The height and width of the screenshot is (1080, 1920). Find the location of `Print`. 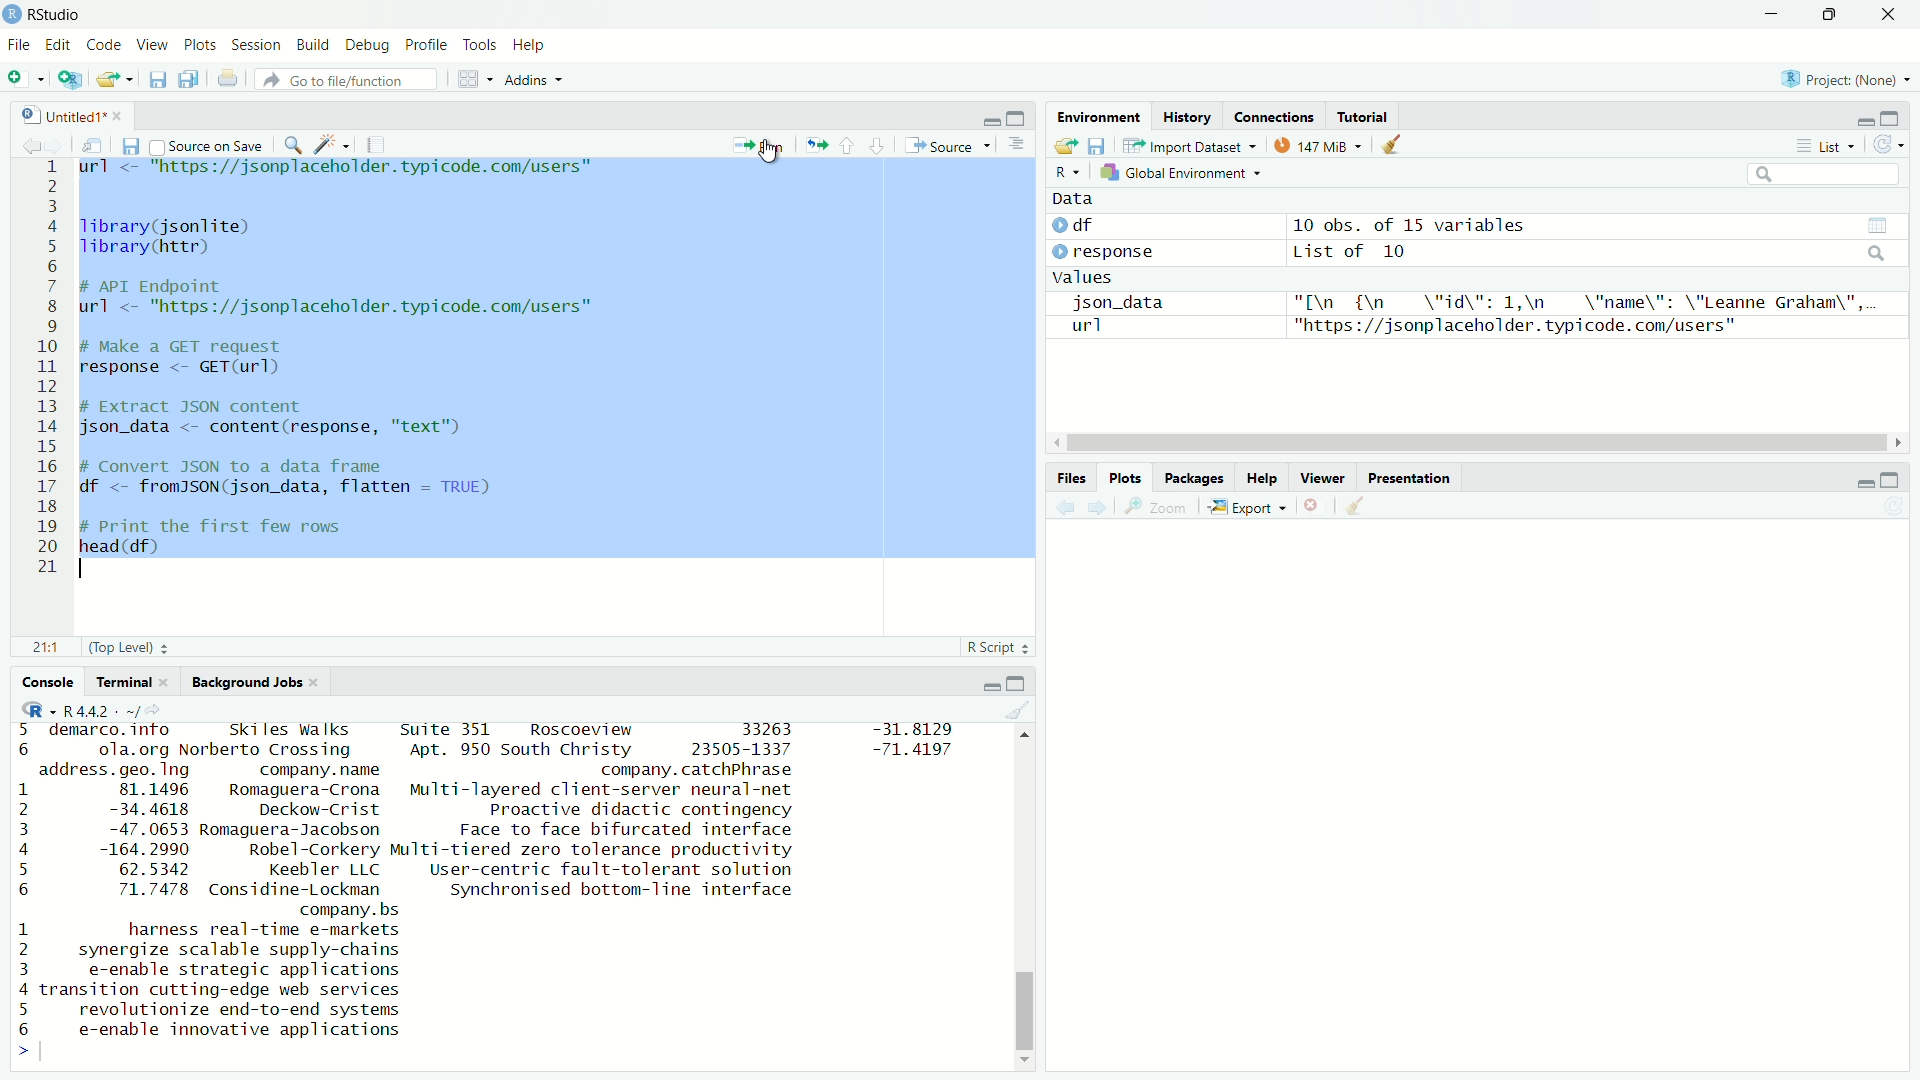

Print is located at coordinates (230, 79).